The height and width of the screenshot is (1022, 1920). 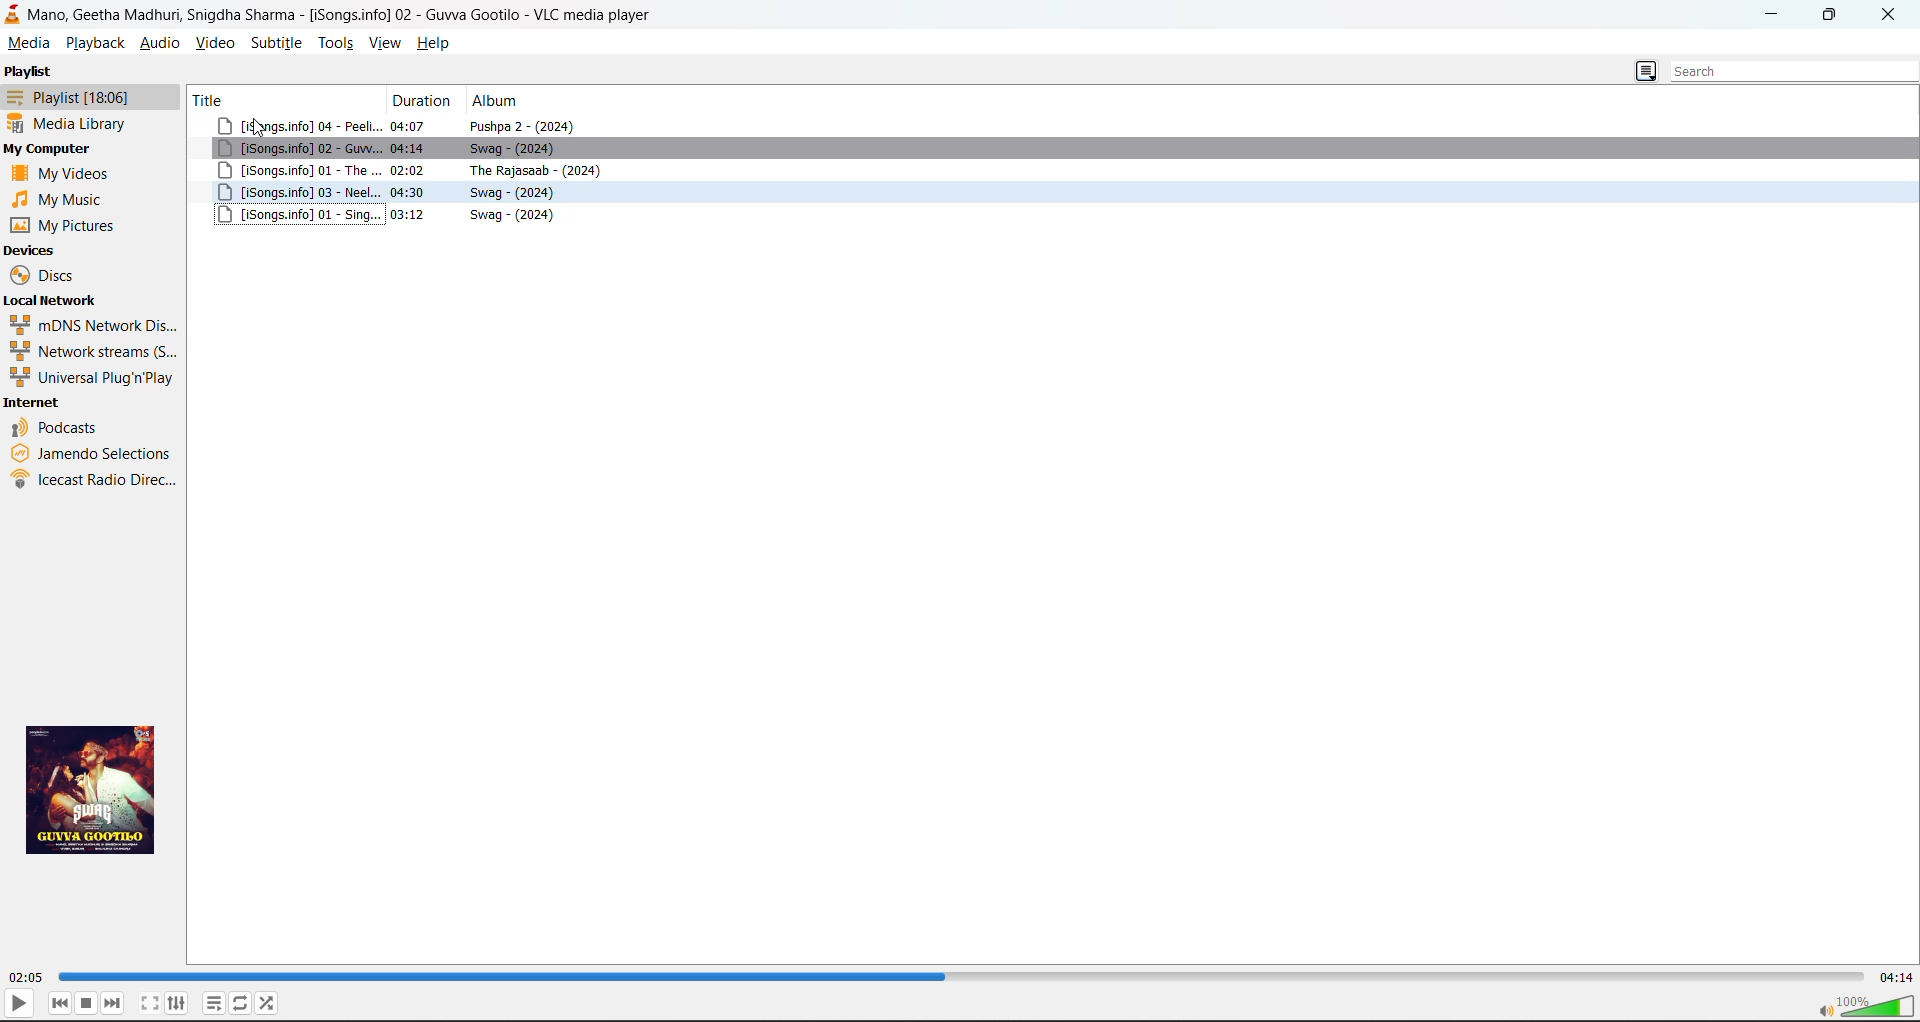 What do you see at coordinates (386, 42) in the screenshot?
I see `view` at bounding box center [386, 42].